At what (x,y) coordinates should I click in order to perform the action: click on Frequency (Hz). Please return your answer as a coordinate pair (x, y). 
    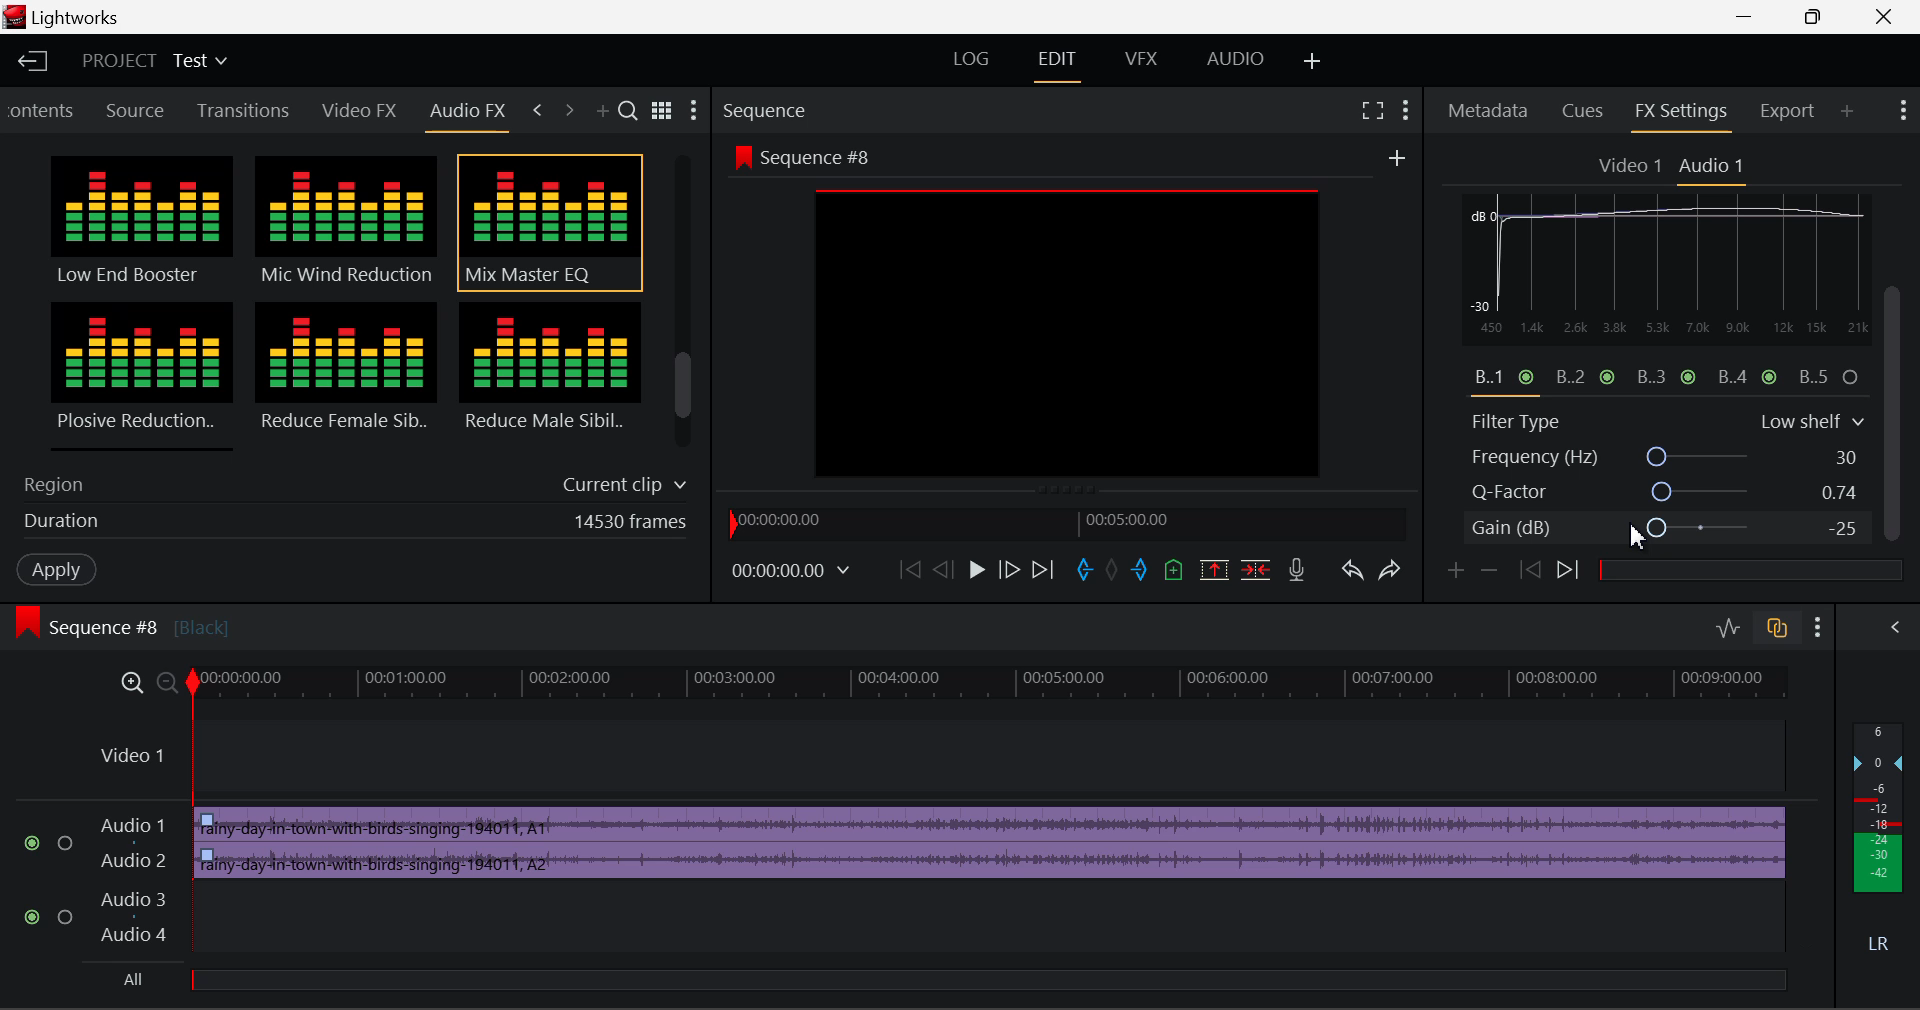
    Looking at the image, I should click on (1668, 457).